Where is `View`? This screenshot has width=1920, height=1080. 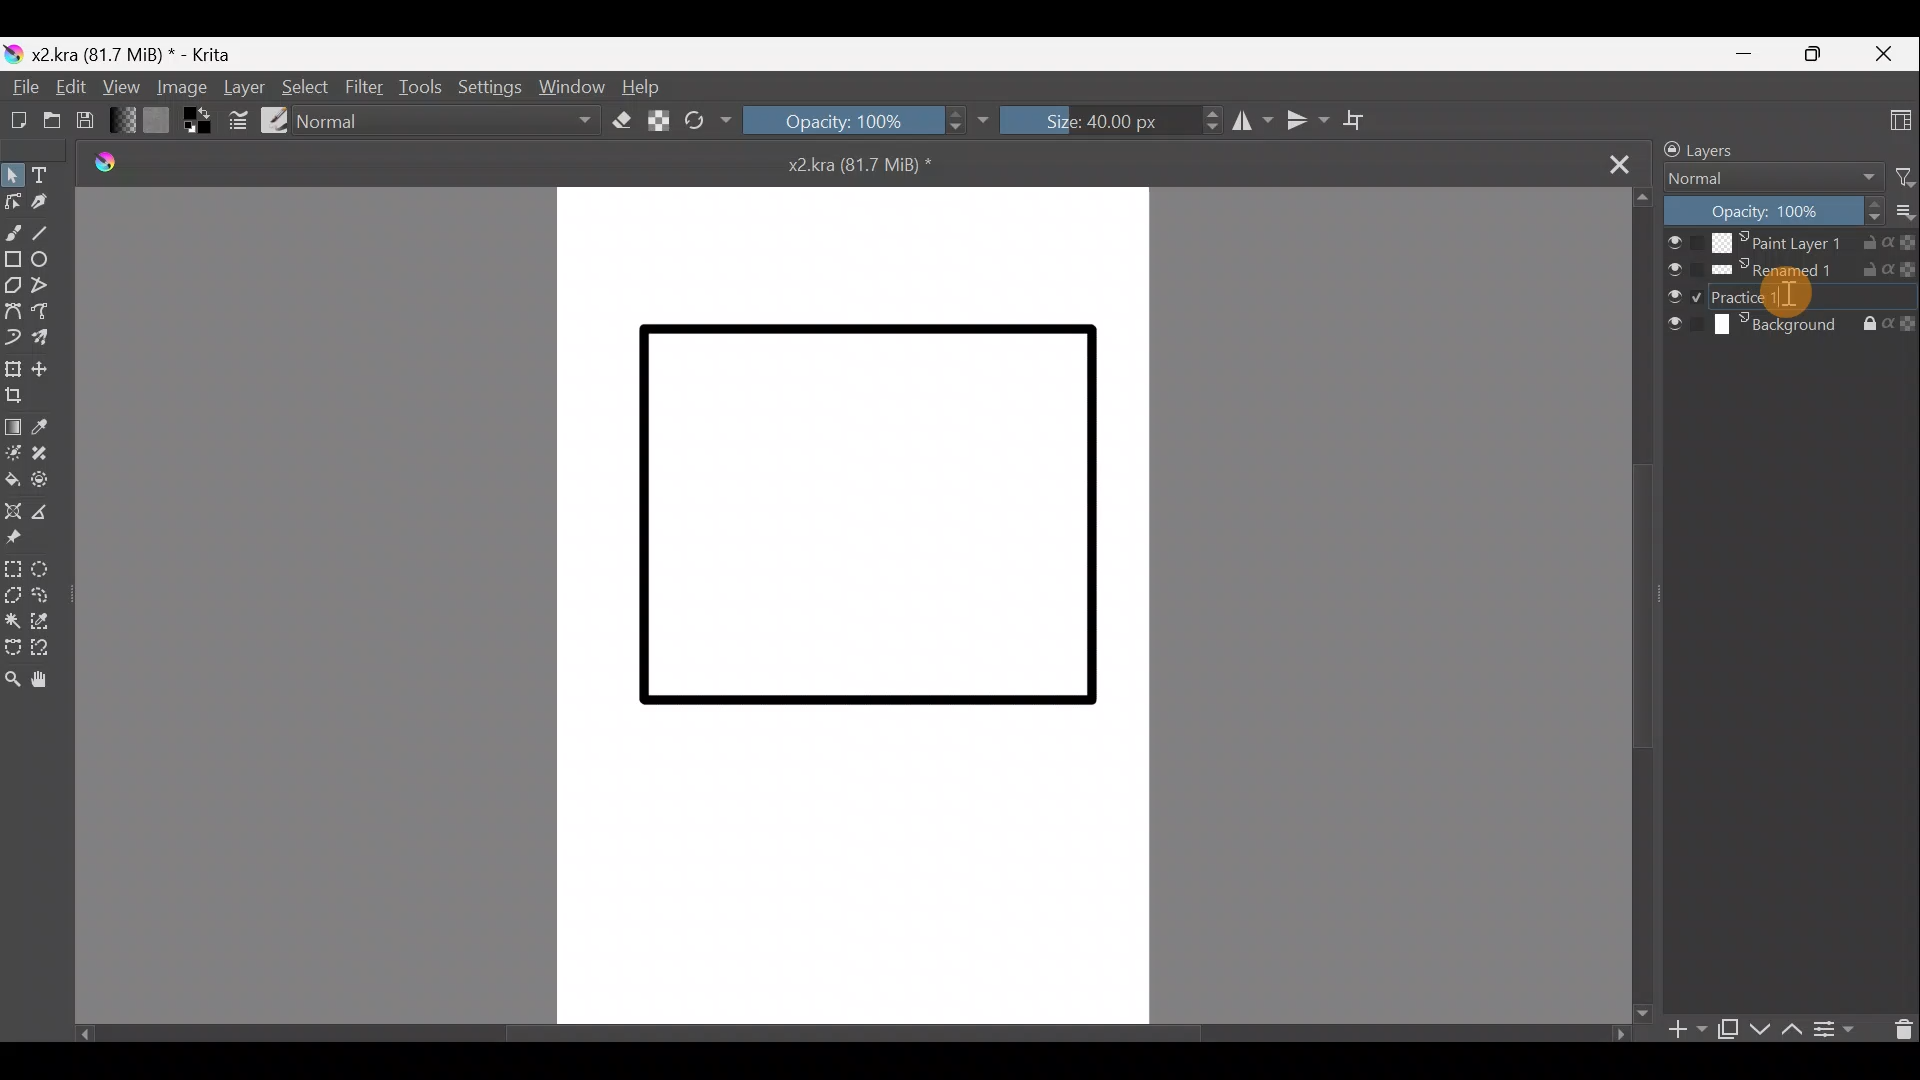
View is located at coordinates (117, 84).